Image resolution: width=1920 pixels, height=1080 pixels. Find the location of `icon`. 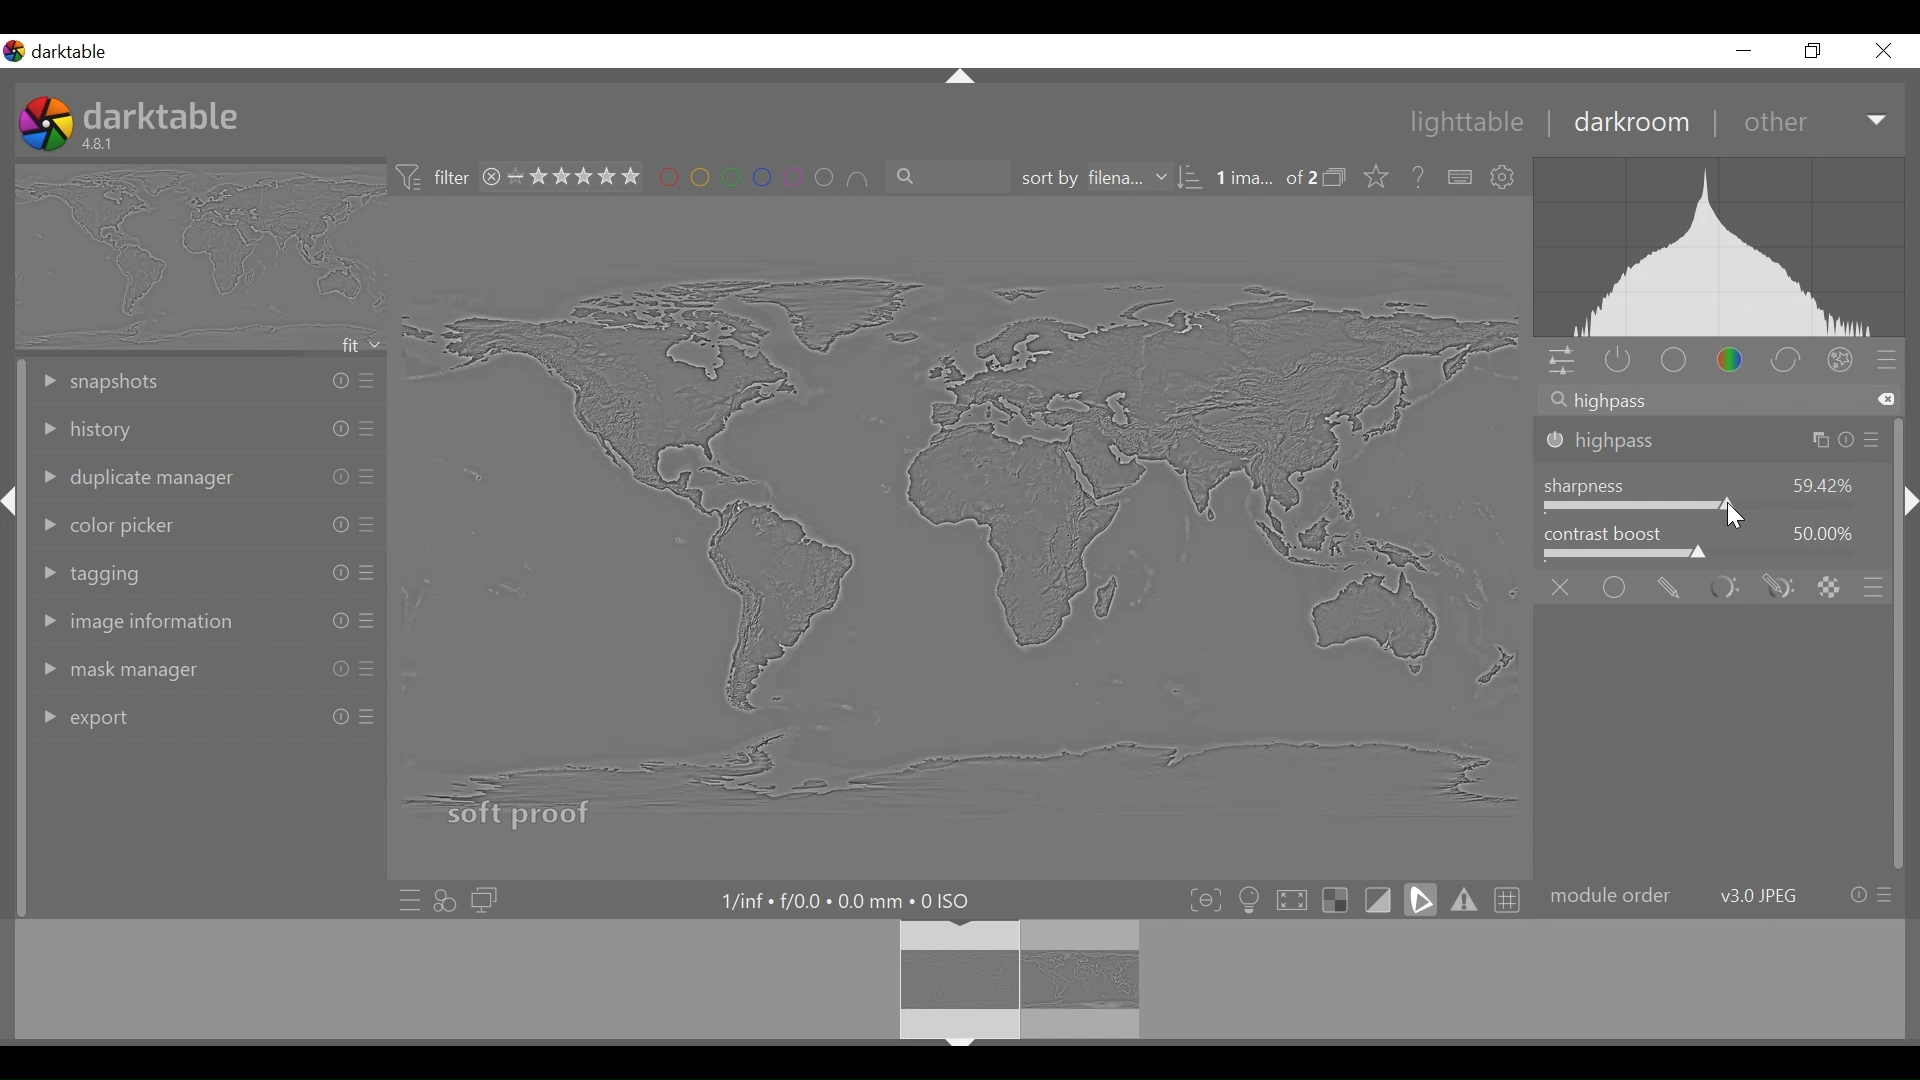

icon is located at coordinates (410, 177).